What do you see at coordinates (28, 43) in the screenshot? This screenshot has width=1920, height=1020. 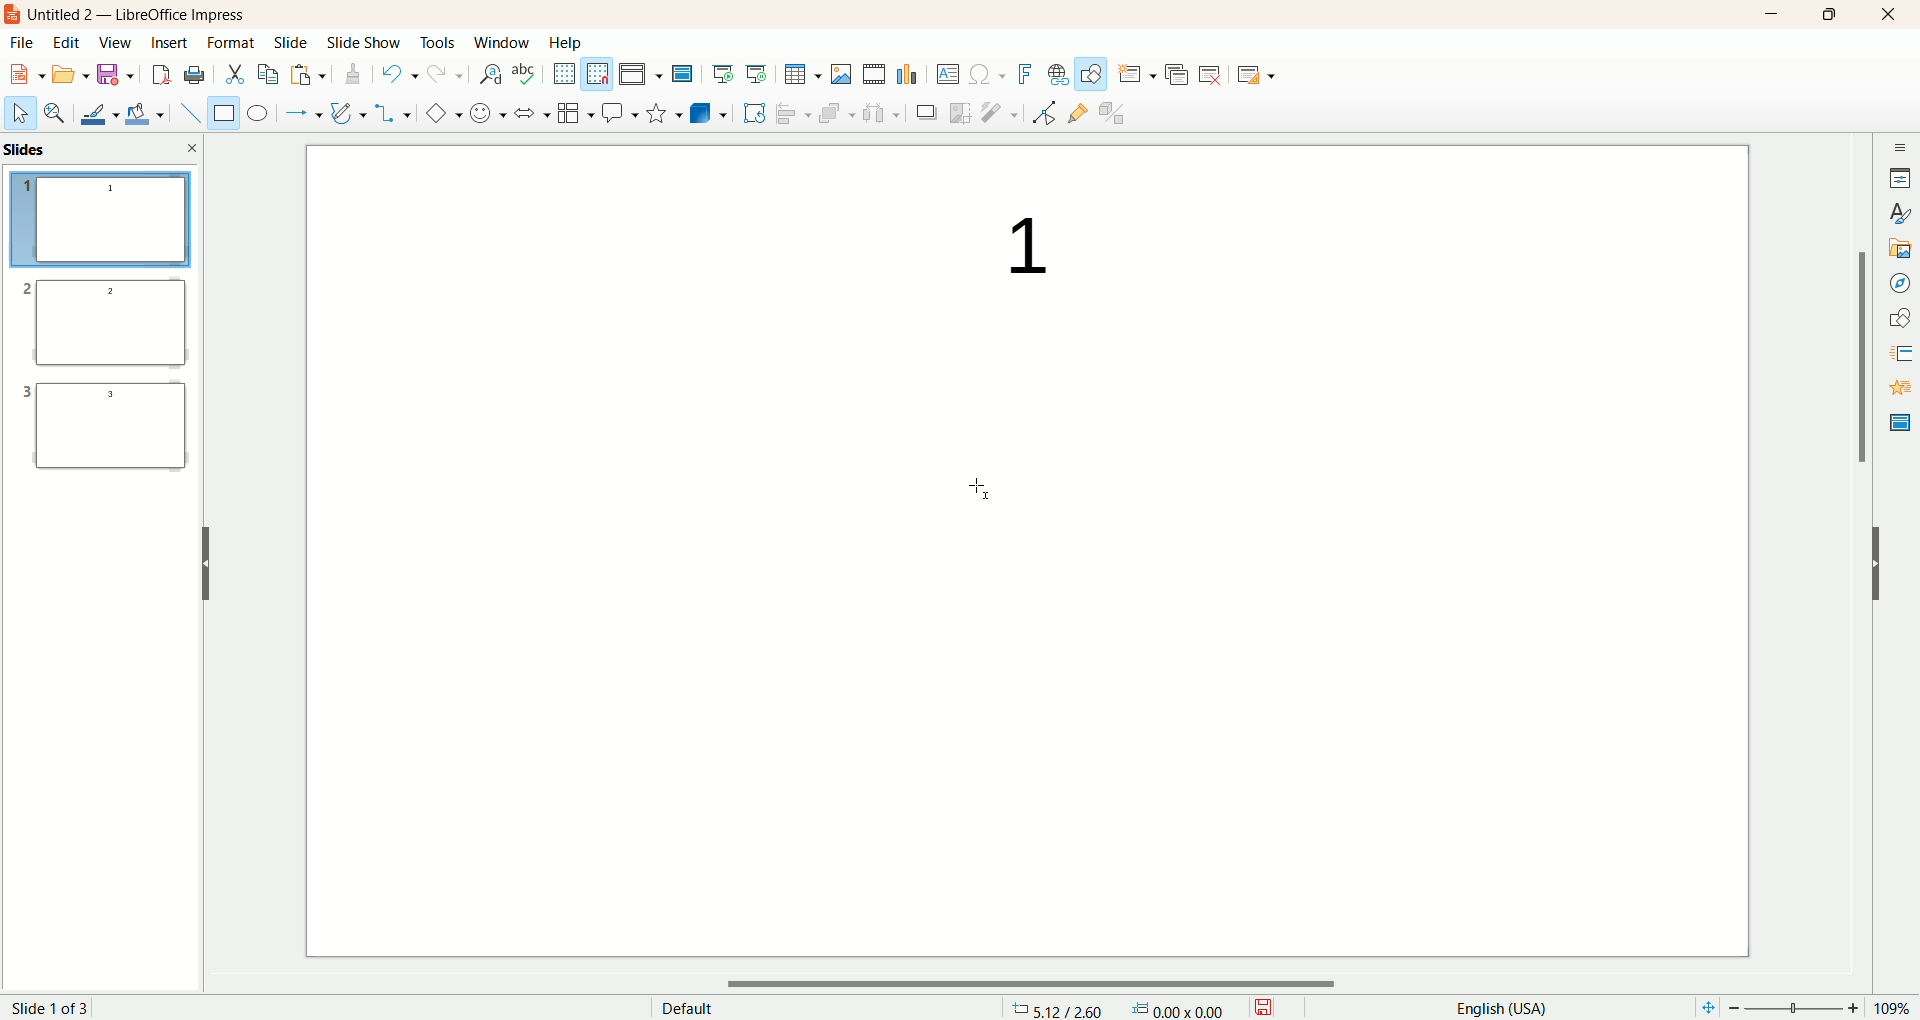 I see `file` at bounding box center [28, 43].